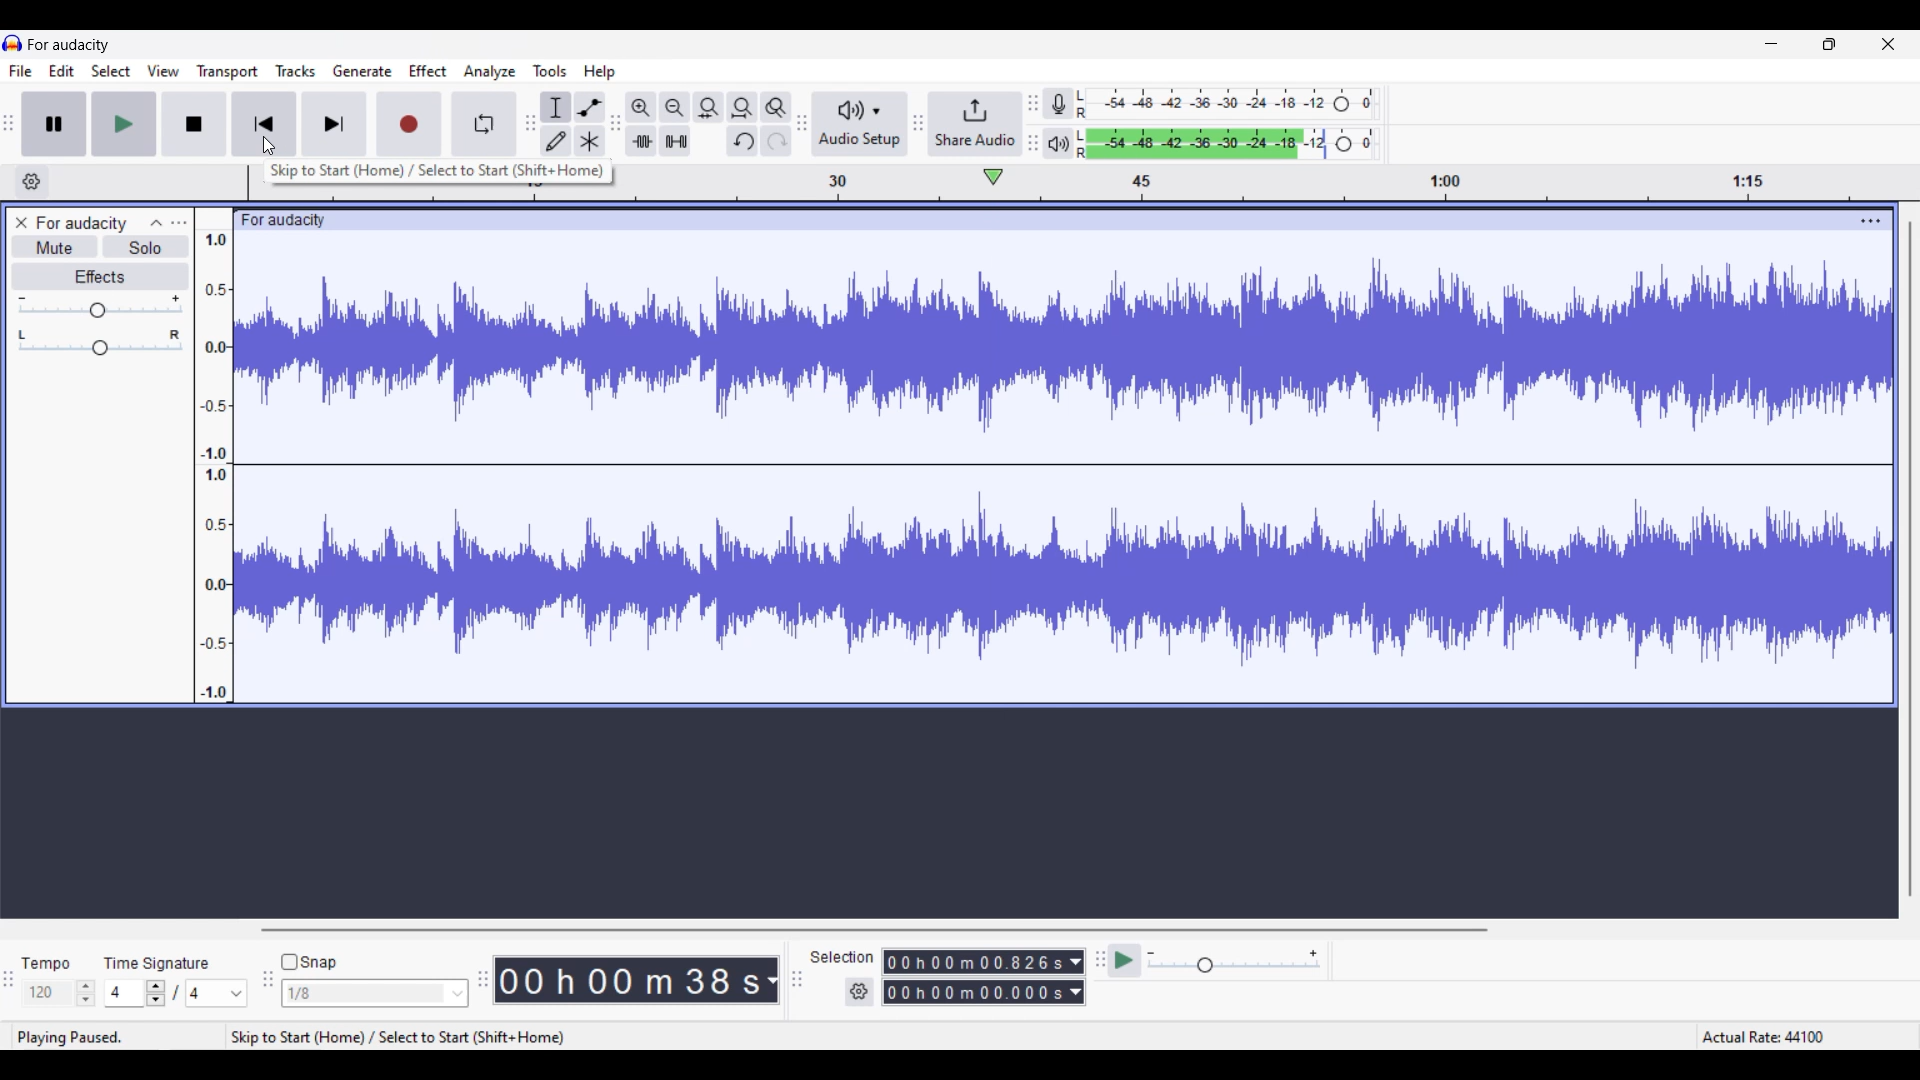 The height and width of the screenshot is (1080, 1920). Describe the element at coordinates (82, 224) in the screenshot. I see `Project name` at that location.